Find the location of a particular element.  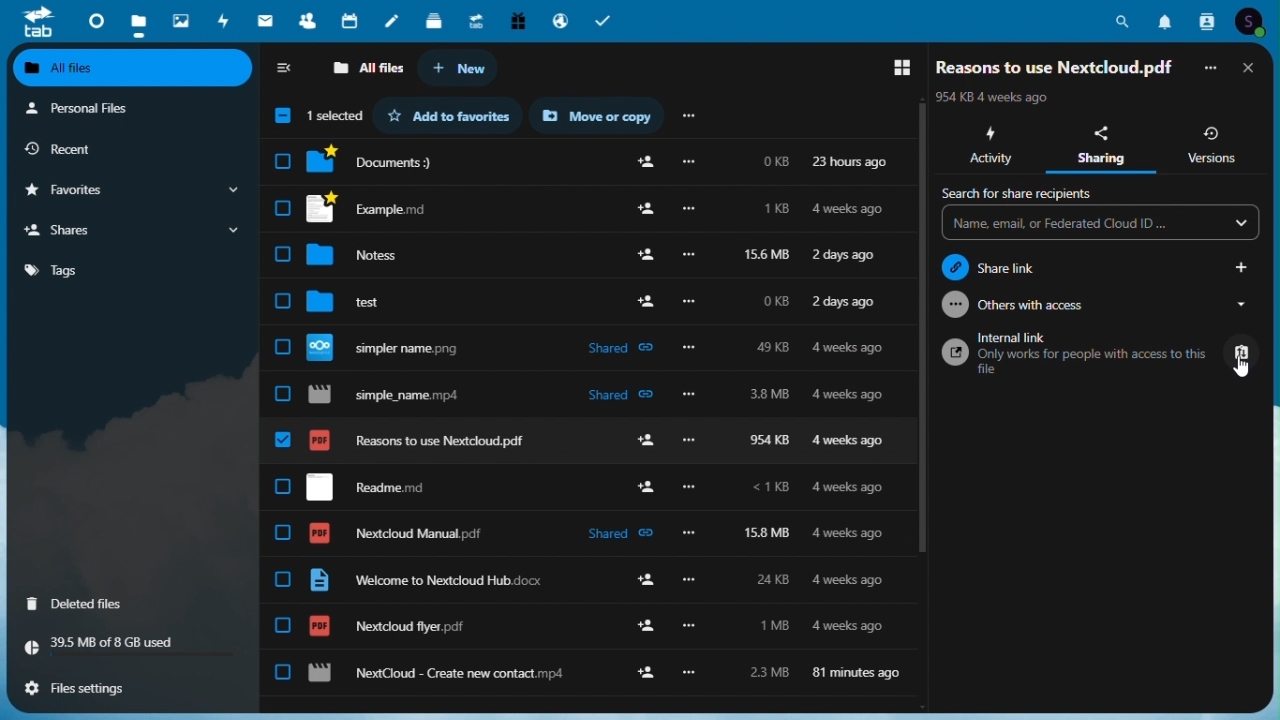

0kb is located at coordinates (776, 300).